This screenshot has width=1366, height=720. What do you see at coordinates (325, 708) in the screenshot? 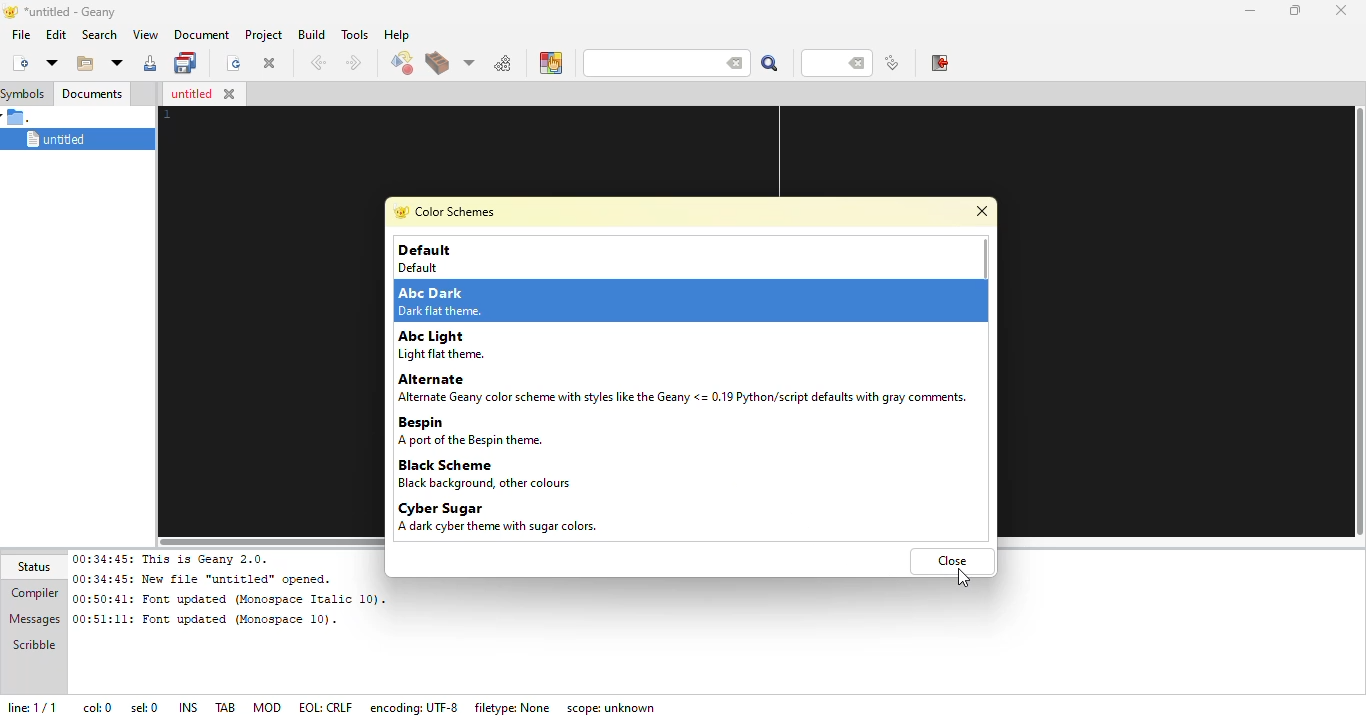
I see `eol: crlf` at bounding box center [325, 708].